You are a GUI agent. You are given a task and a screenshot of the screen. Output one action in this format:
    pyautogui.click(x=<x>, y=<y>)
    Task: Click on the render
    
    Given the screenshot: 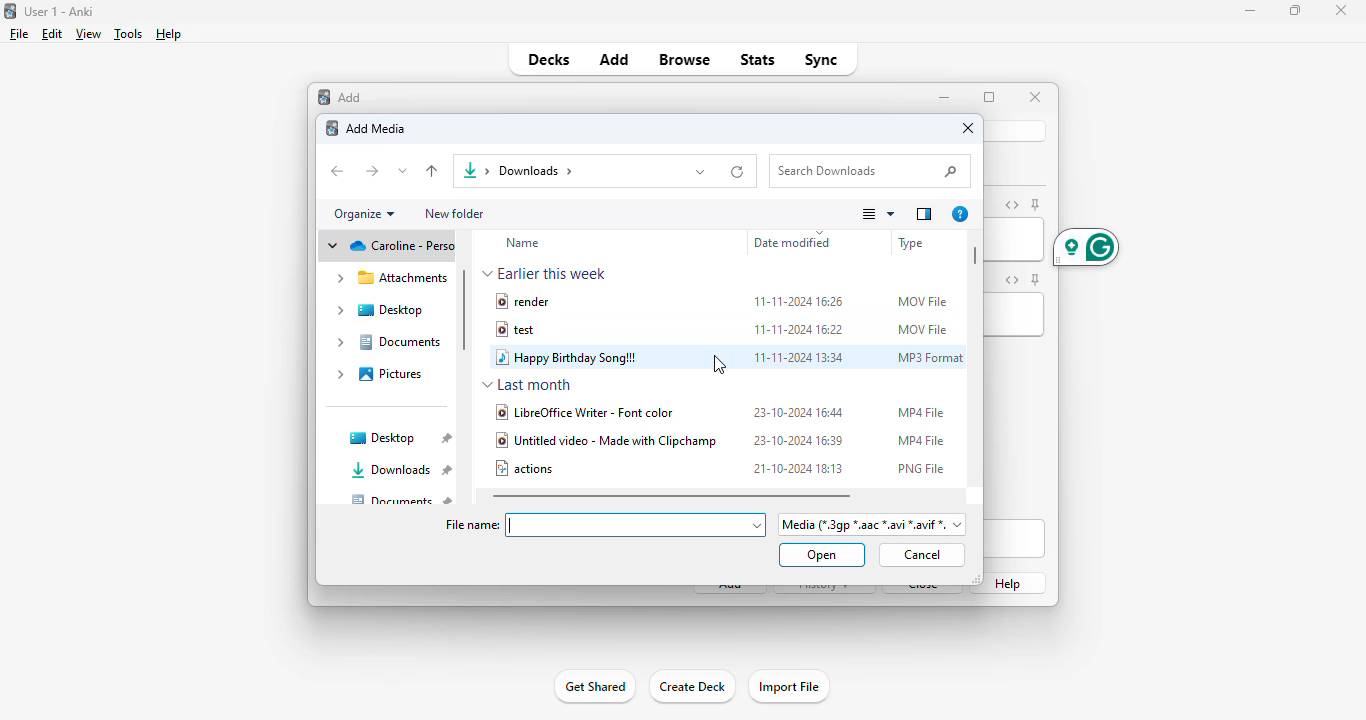 What is the action you would take?
    pyautogui.click(x=522, y=301)
    